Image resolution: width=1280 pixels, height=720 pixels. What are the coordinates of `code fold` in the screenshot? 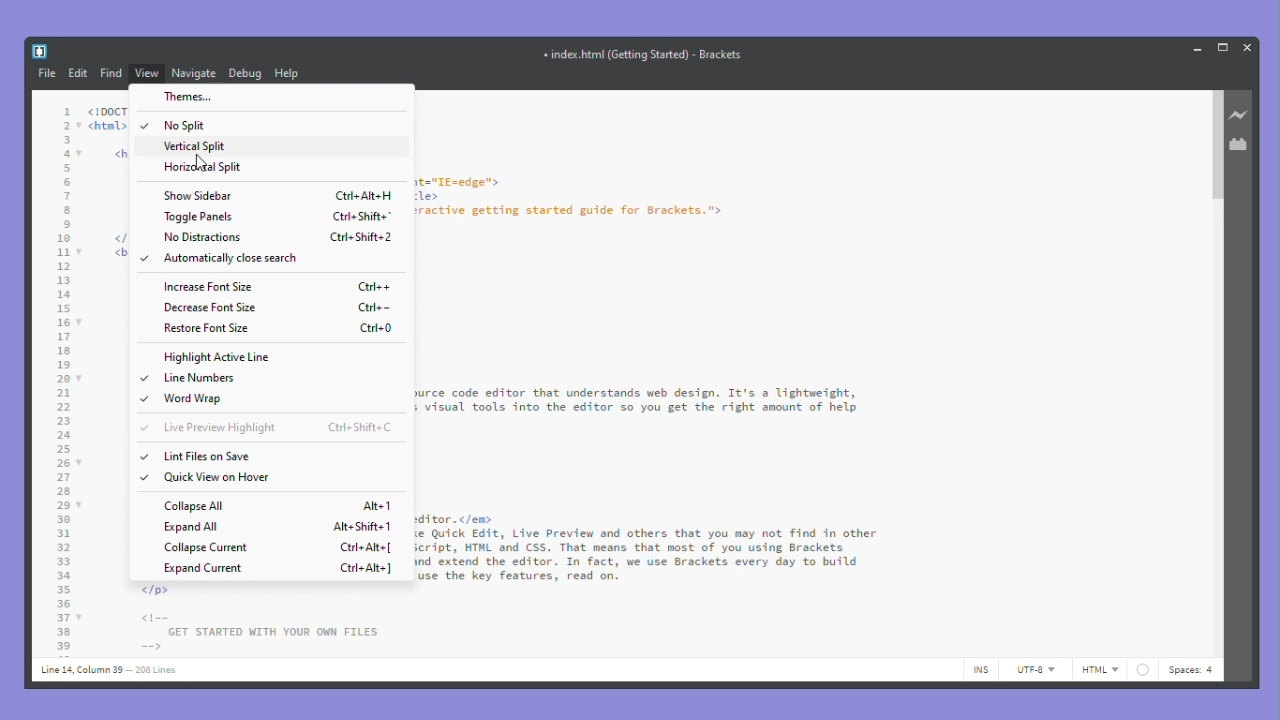 It's located at (81, 125).